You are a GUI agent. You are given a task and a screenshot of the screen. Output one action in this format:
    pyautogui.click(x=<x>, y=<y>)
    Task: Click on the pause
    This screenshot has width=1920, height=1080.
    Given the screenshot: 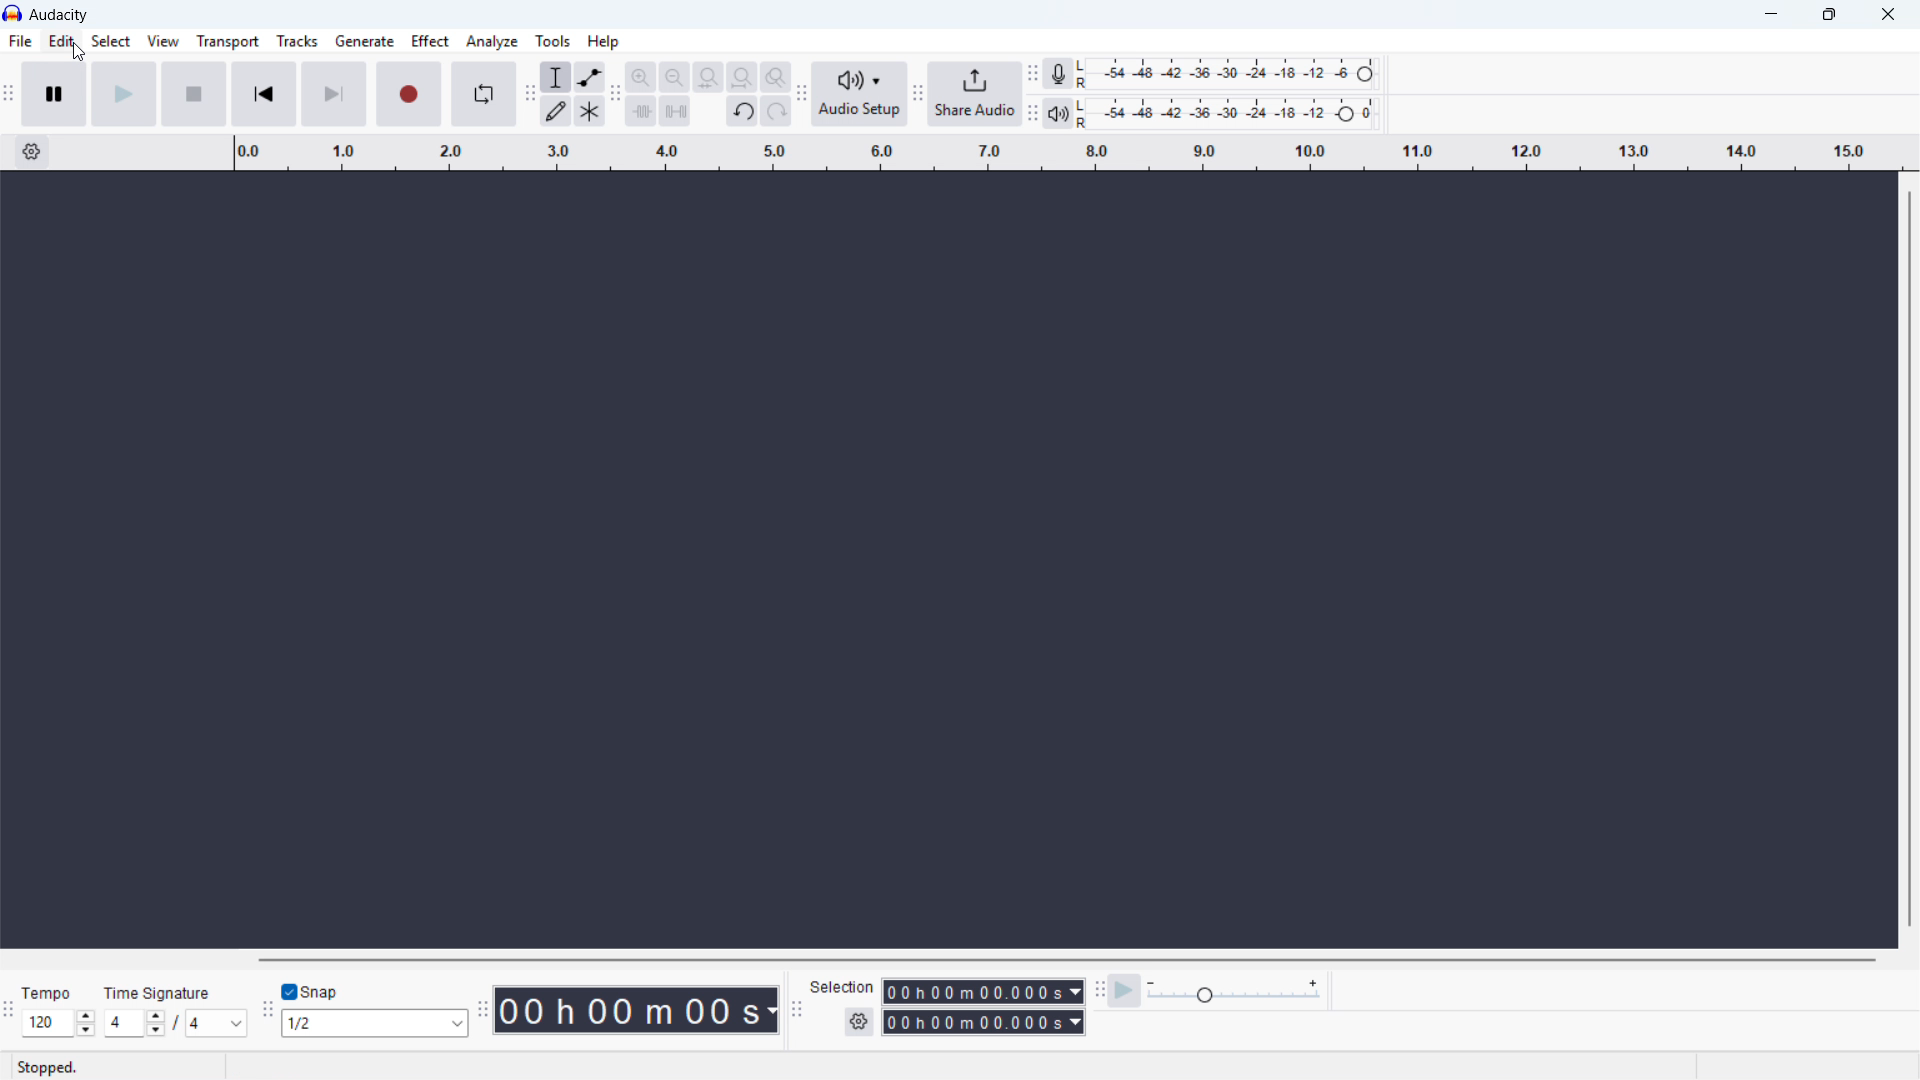 What is the action you would take?
    pyautogui.click(x=55, y=94)
    